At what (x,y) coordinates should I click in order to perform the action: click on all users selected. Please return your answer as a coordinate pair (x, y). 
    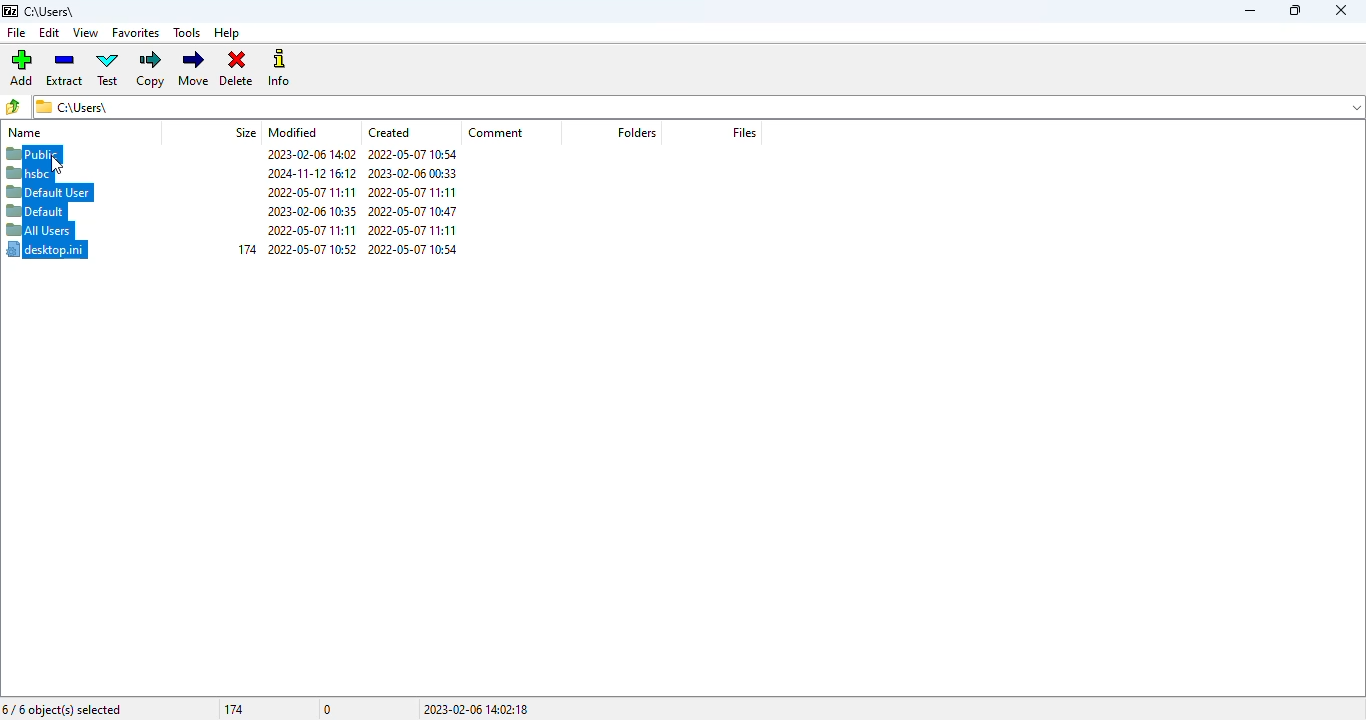
    Looking at the image, I should click on (38, 229).